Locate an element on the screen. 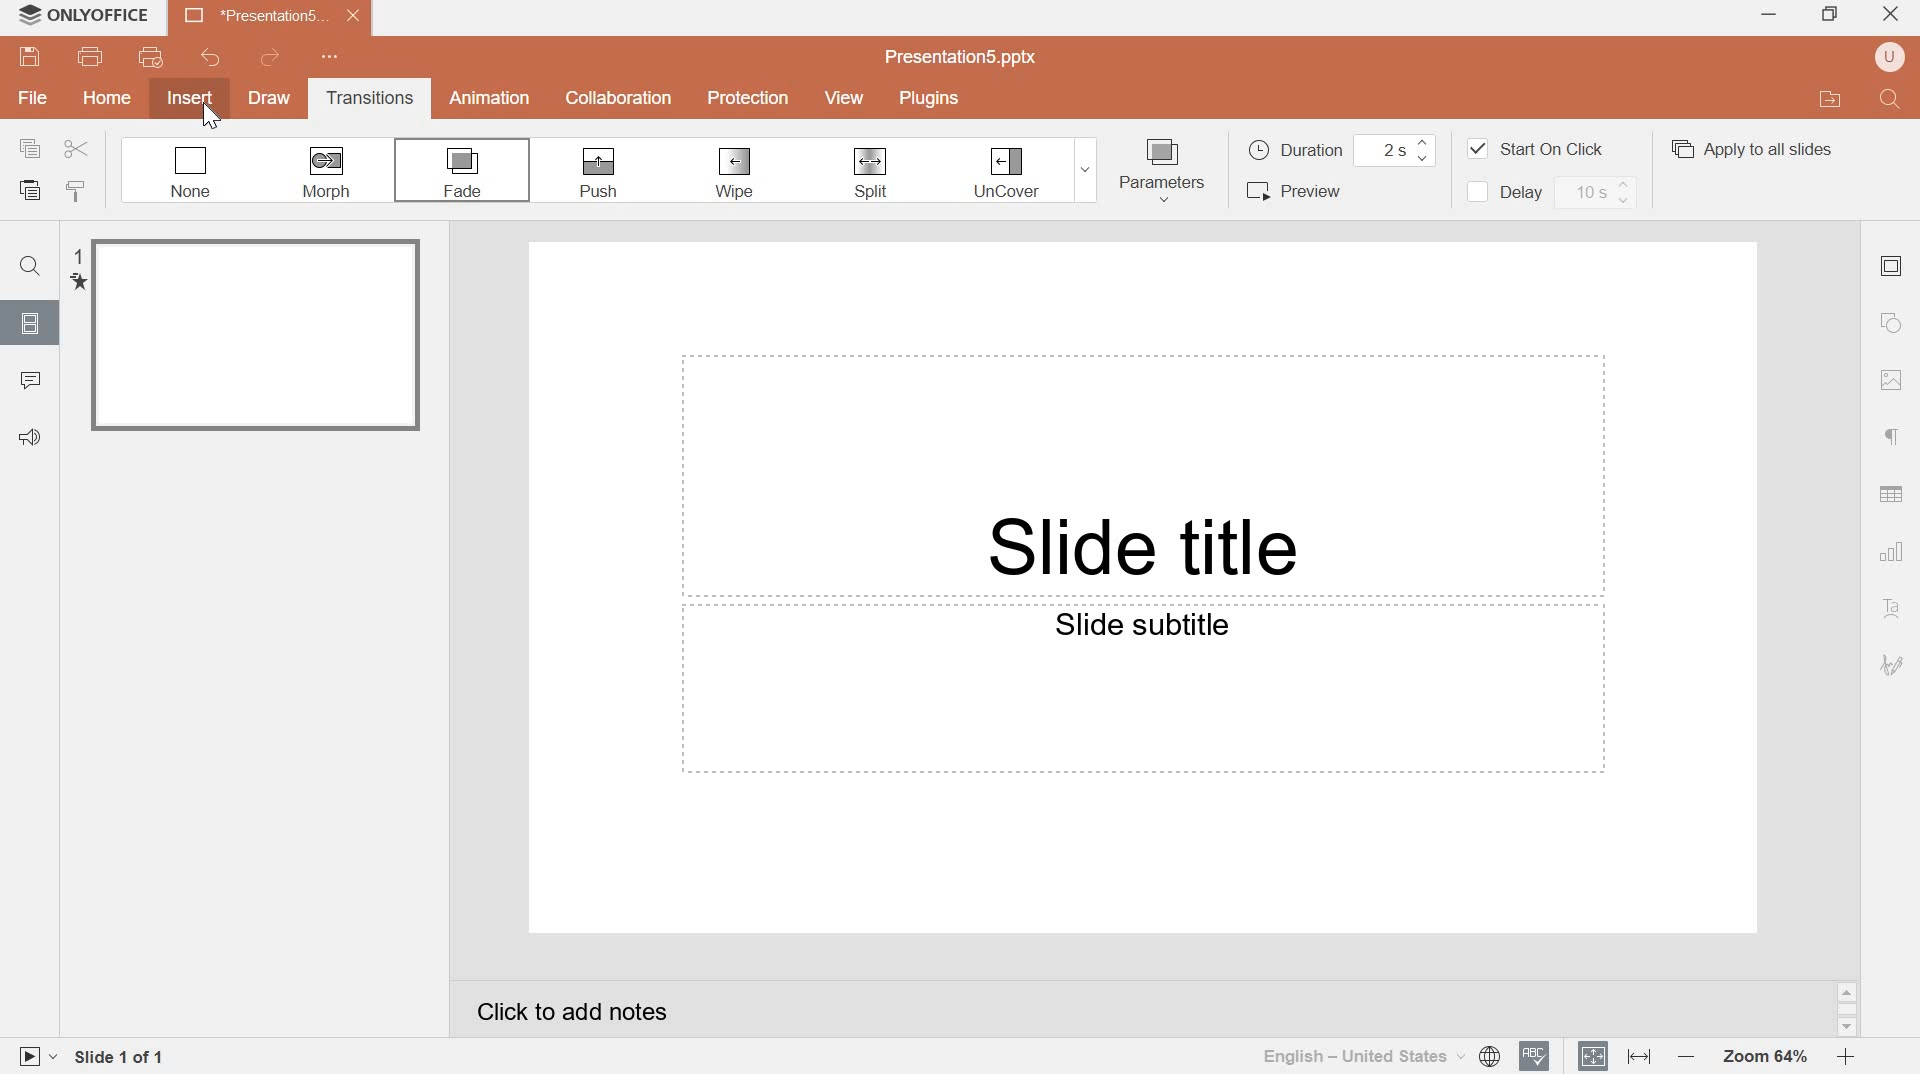 The height and width of the screenshot is (1074, 1920). Feedback & support is located at coordinates (32, 439).